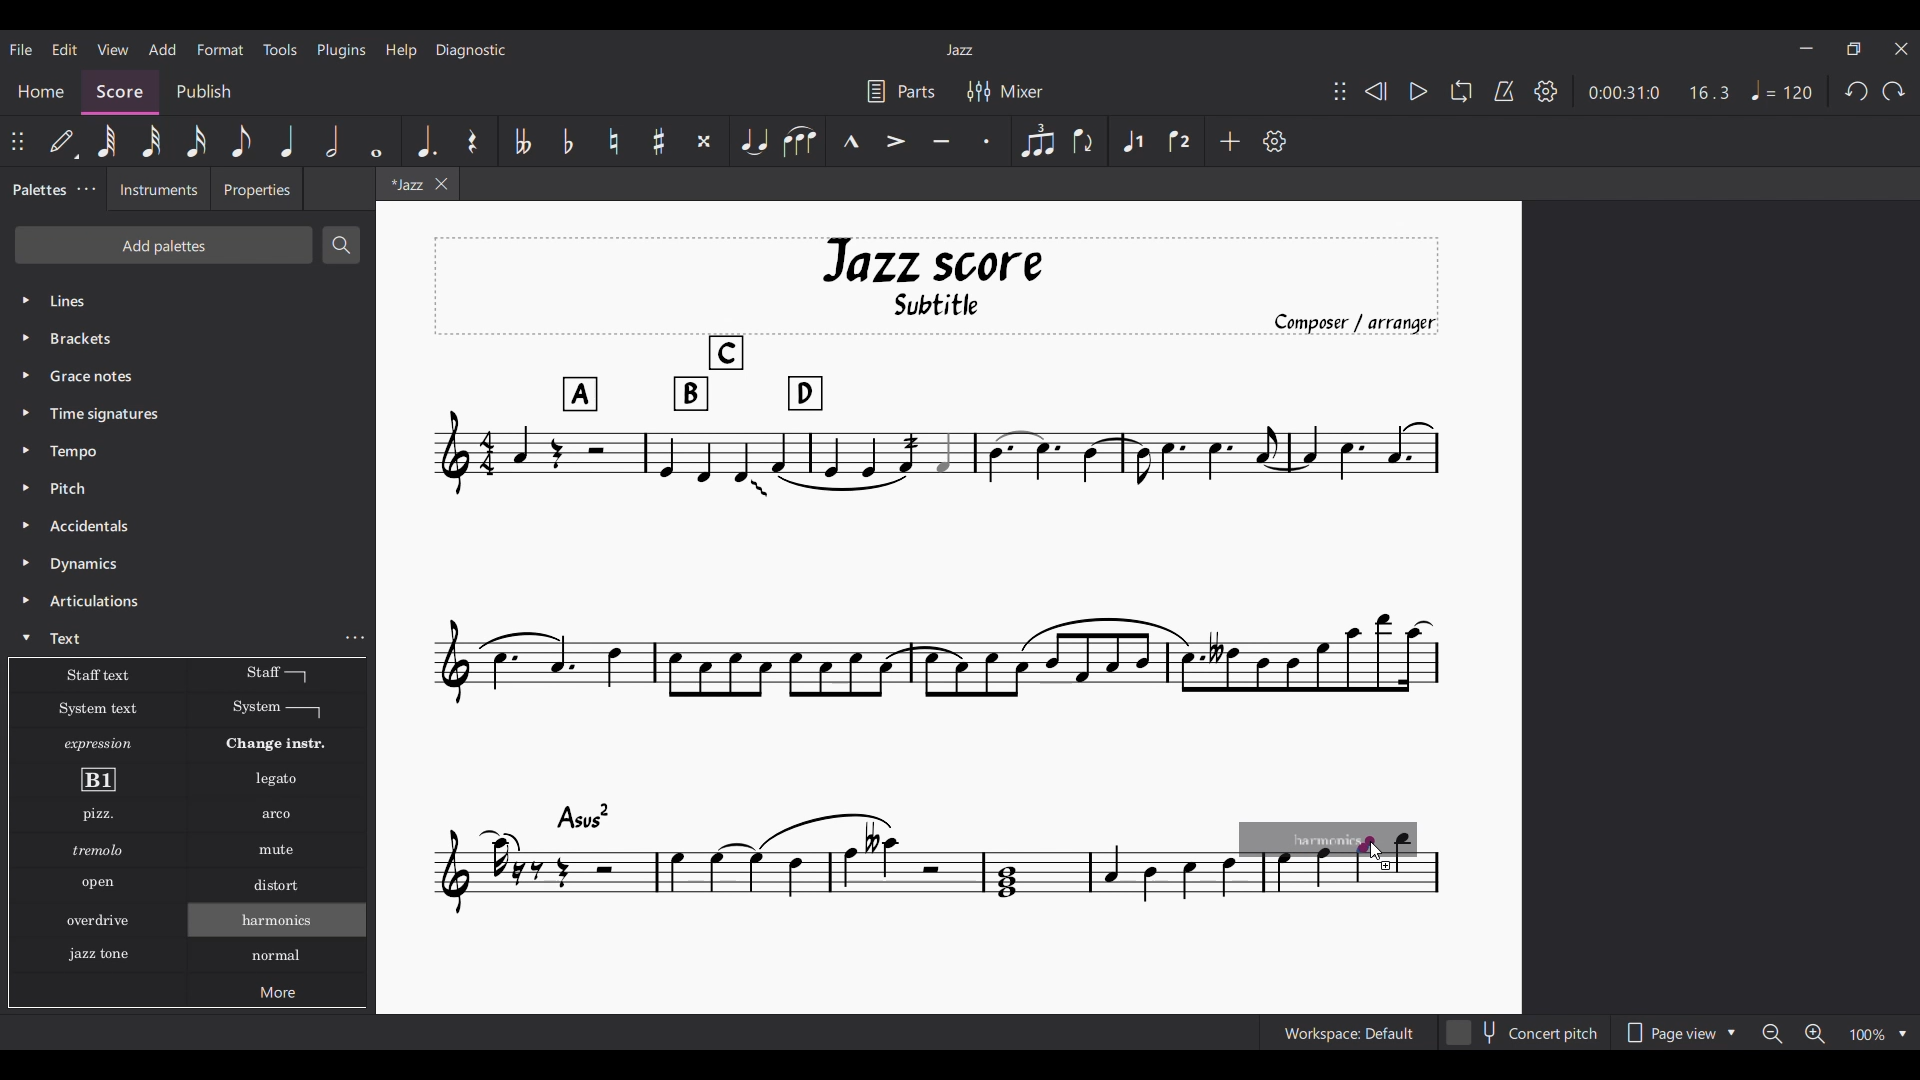 The width and height of the screenshot is (1920, 1080). What do you see at coordinates (94, 526) in the screenshot?
I see `Accidents` at bounding box center [94, 526].